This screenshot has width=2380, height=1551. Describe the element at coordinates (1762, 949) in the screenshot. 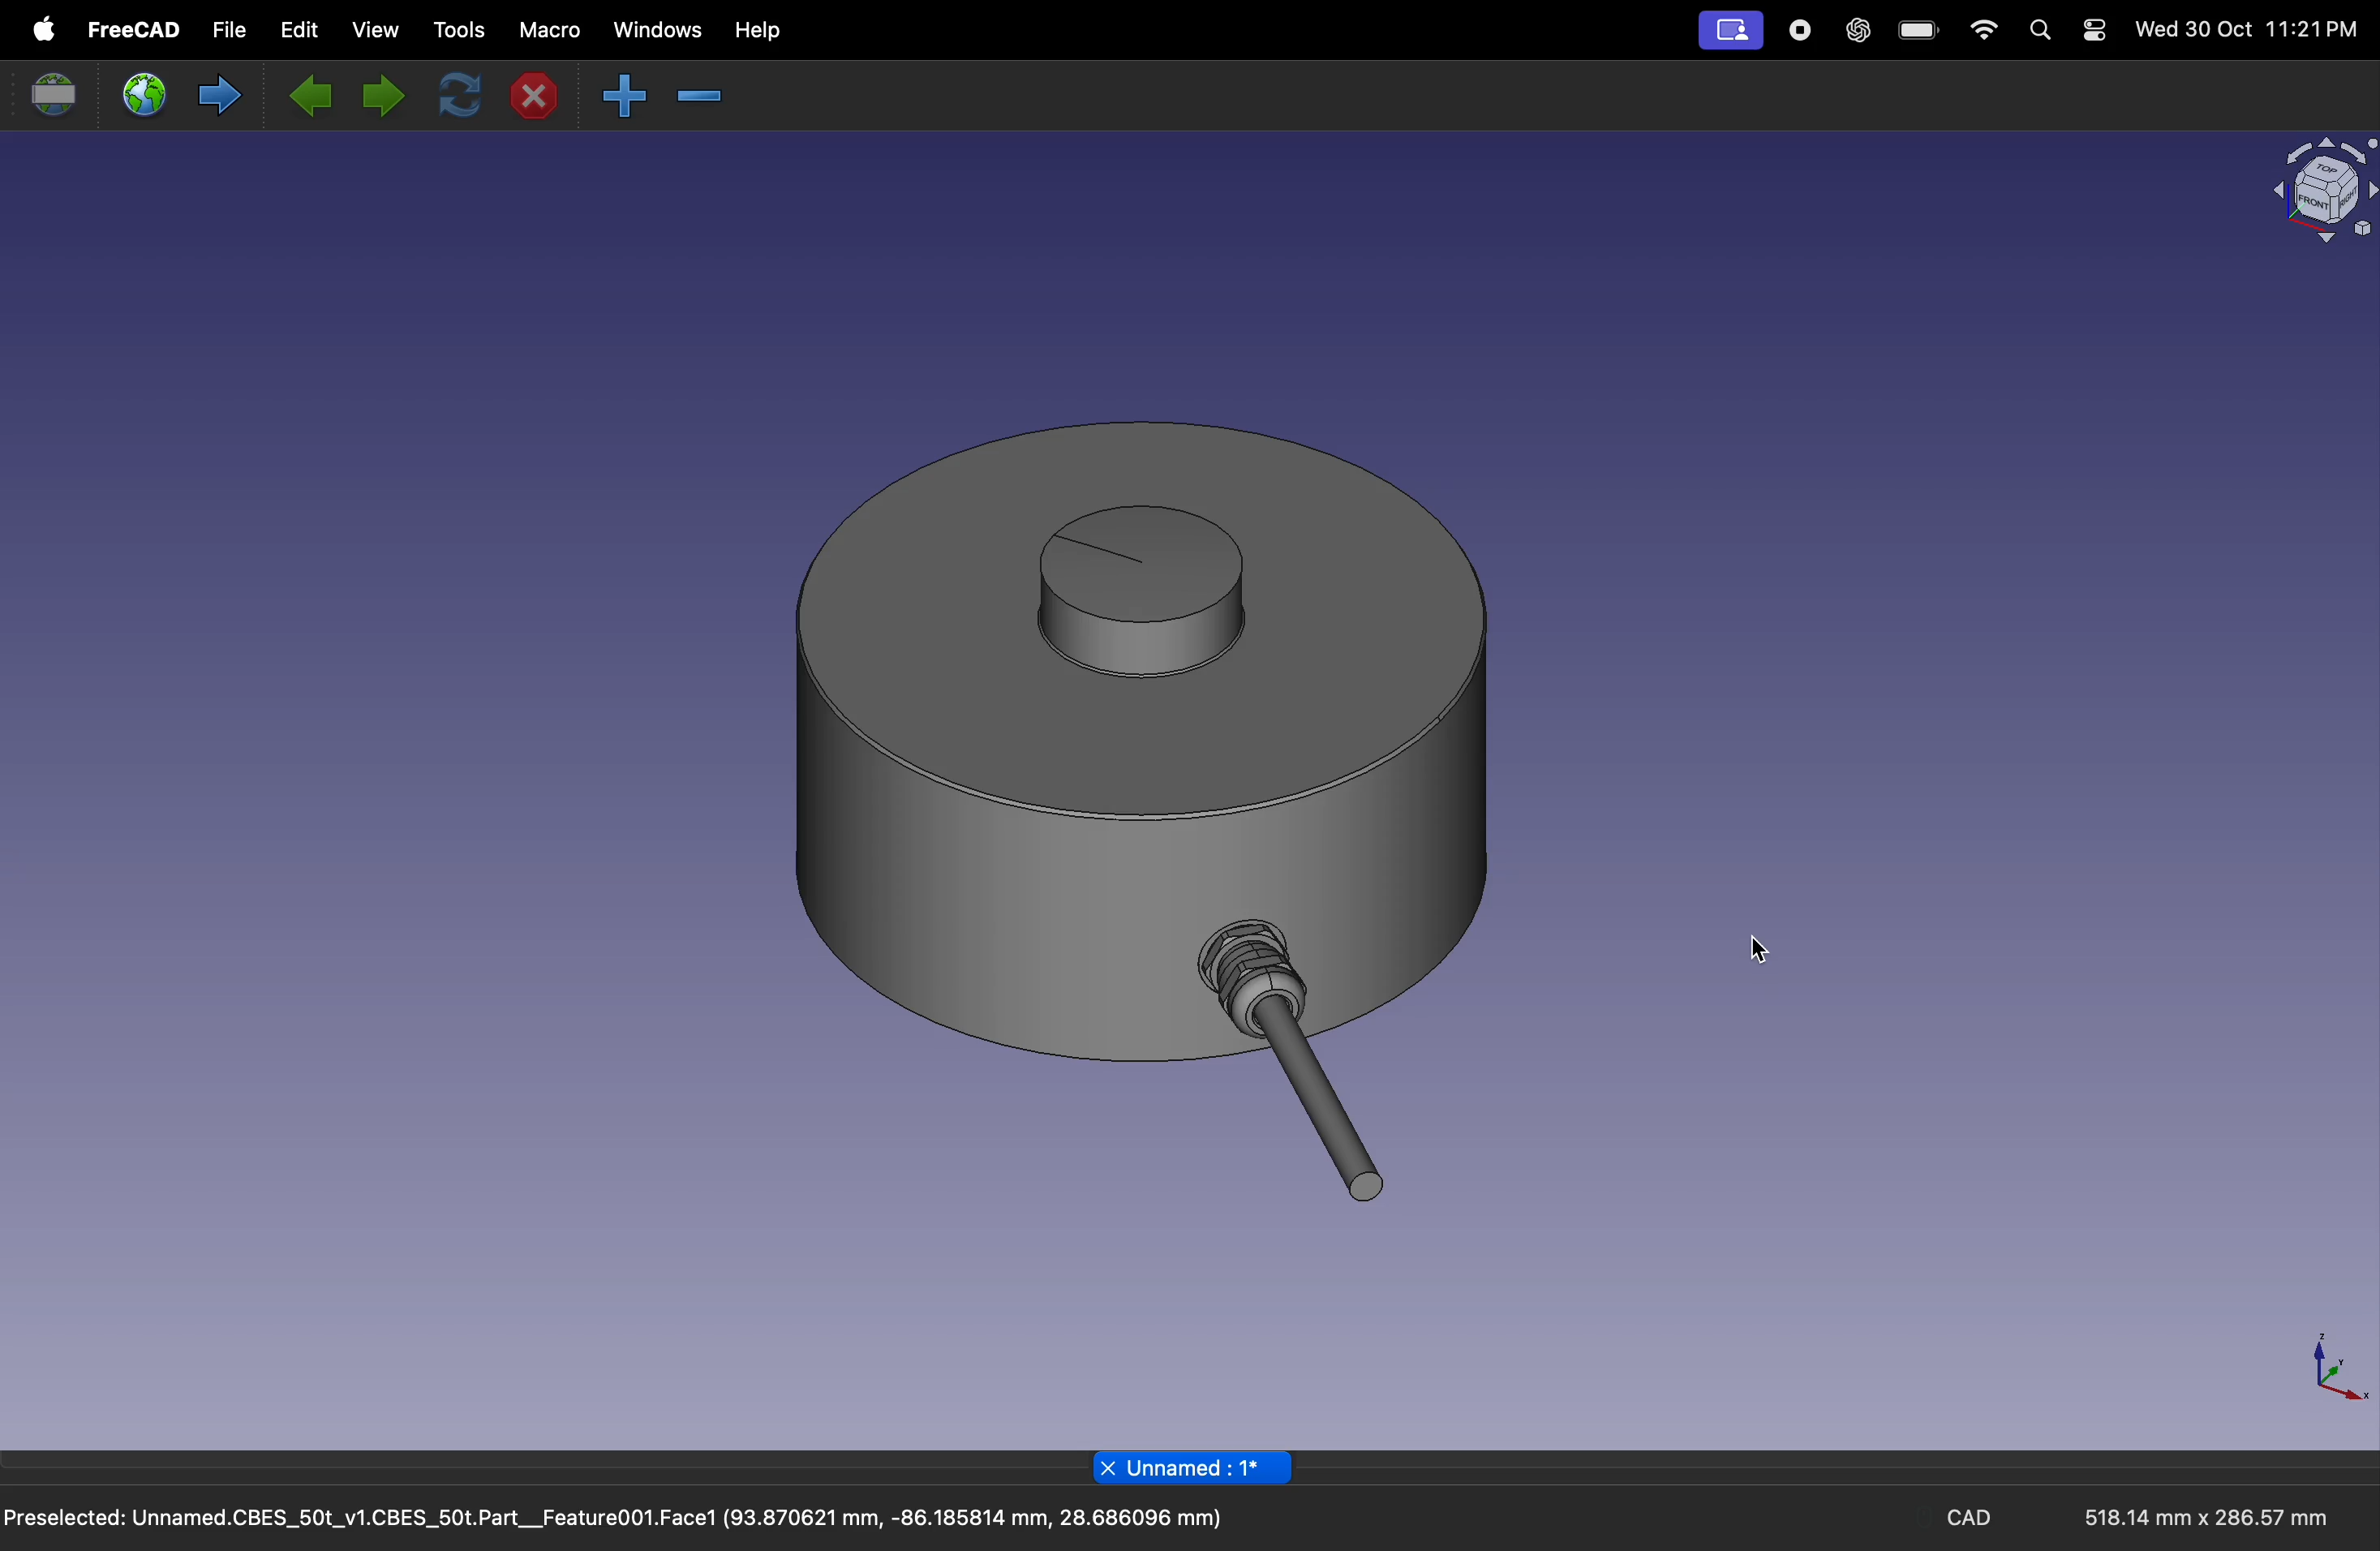

I see `cursor` at that location.